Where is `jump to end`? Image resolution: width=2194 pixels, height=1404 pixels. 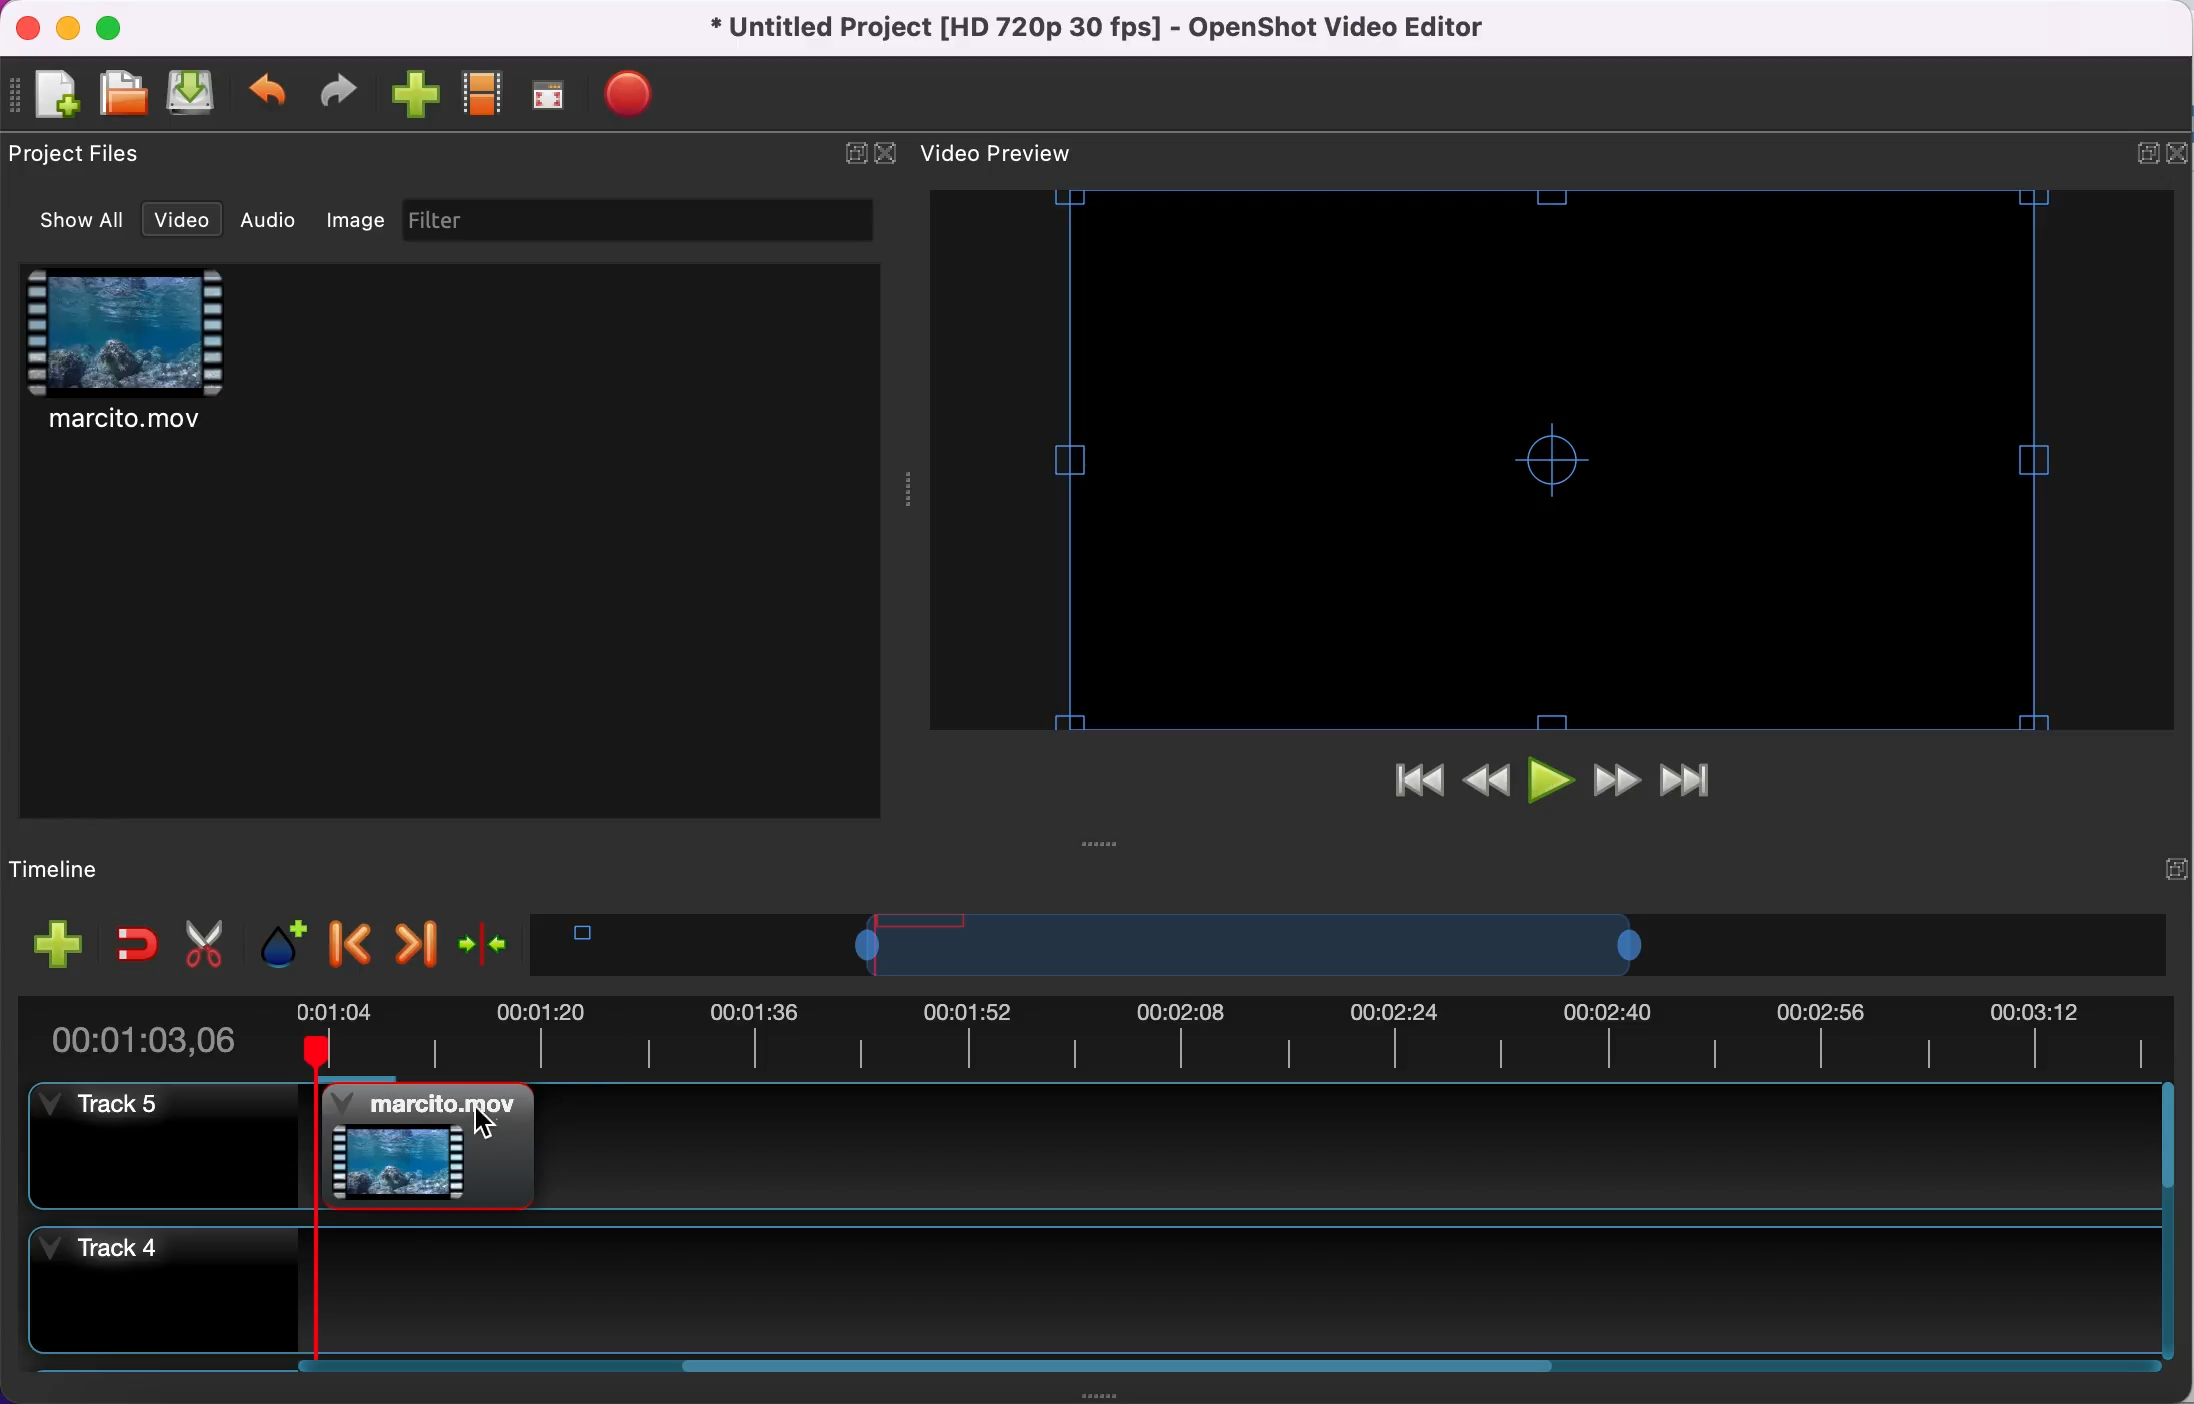 jump to end is located at coordinates (1695, 782).